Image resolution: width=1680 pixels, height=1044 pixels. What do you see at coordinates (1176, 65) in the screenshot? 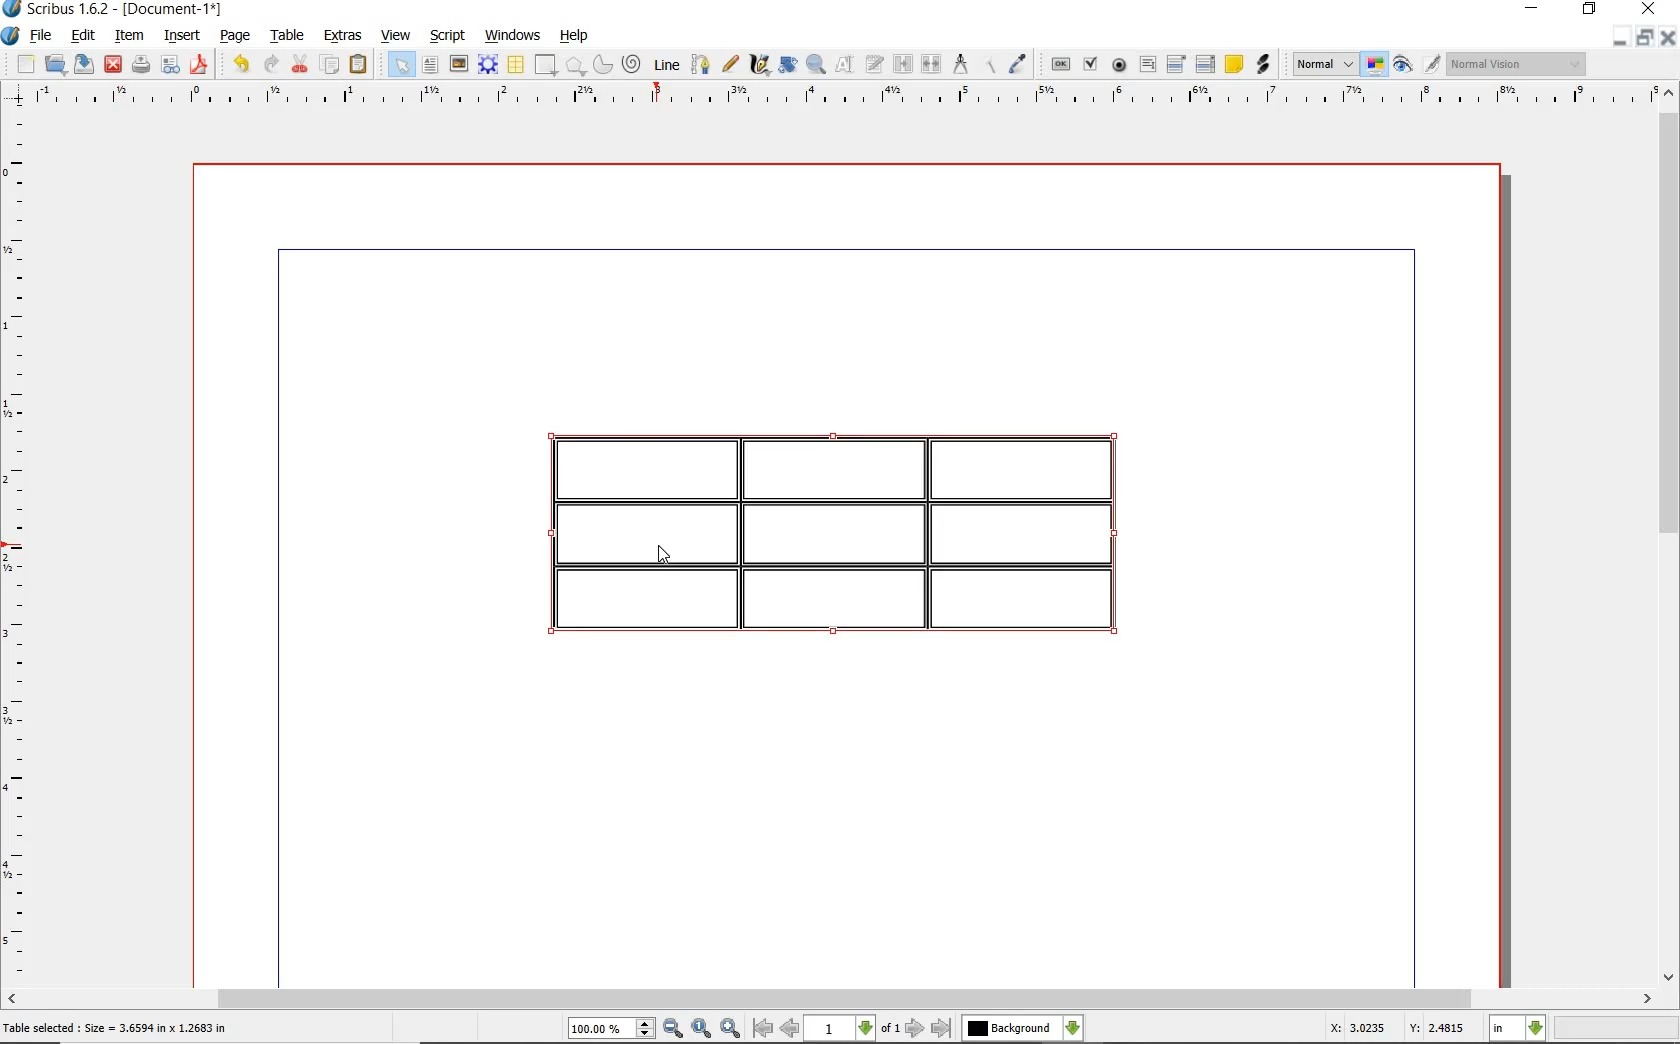
I see `pdf combo box` at bounding box center [1176, 65].